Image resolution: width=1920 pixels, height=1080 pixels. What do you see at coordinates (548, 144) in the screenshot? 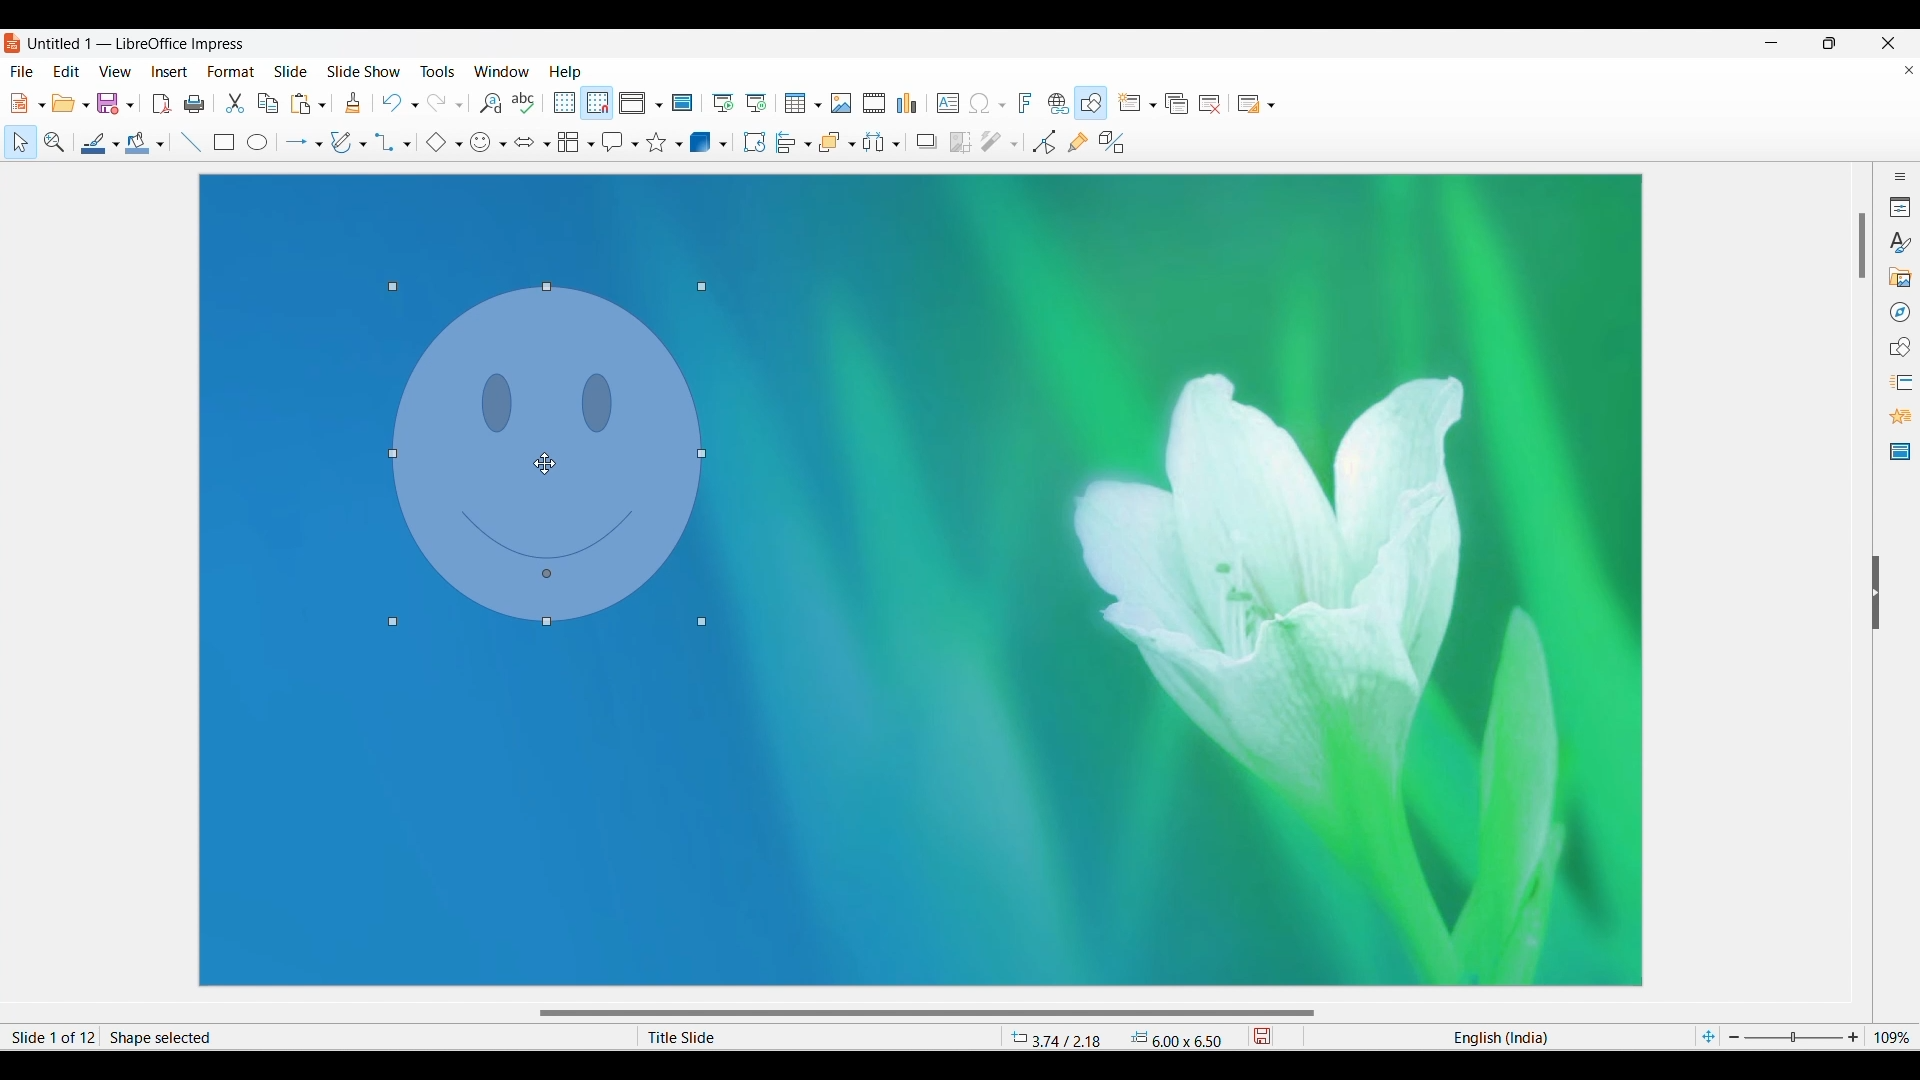
I see `Block arrow options` at bounding box center [548, 144].